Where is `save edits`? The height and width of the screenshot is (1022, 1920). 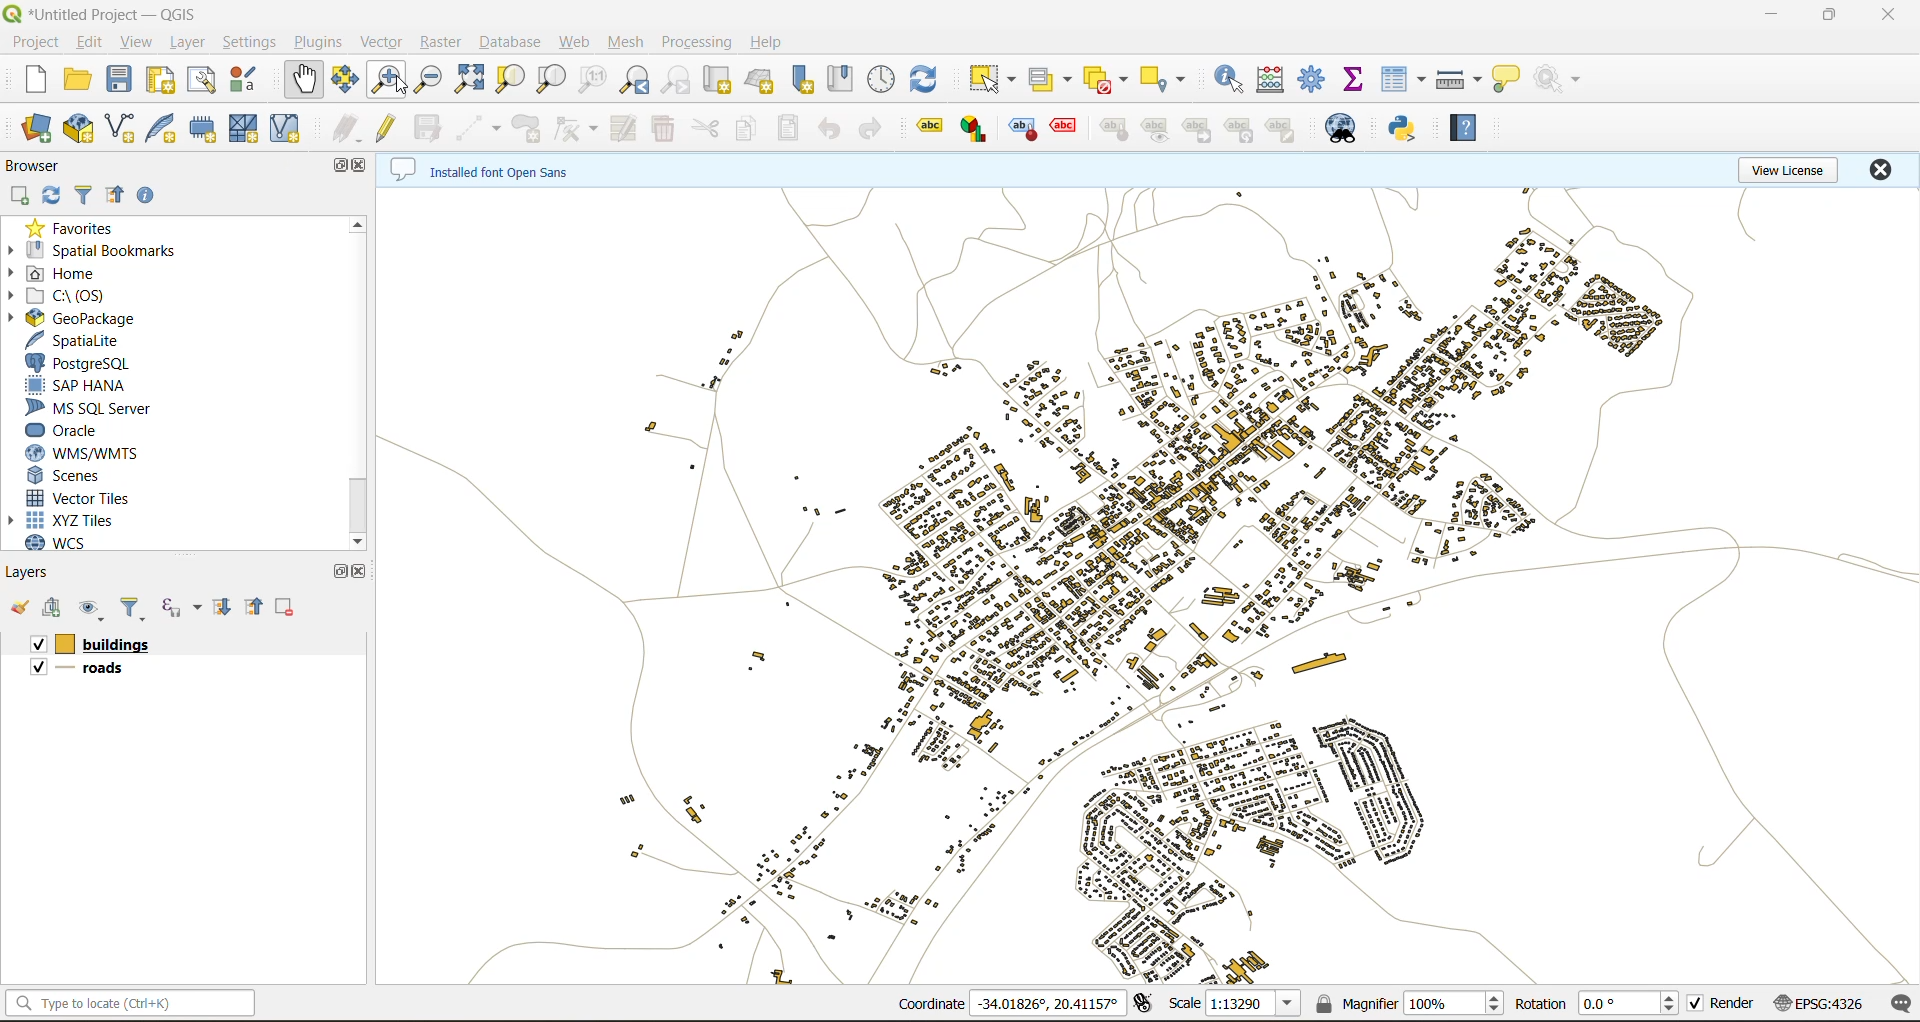
save edits is located at coordinates (429, 129).